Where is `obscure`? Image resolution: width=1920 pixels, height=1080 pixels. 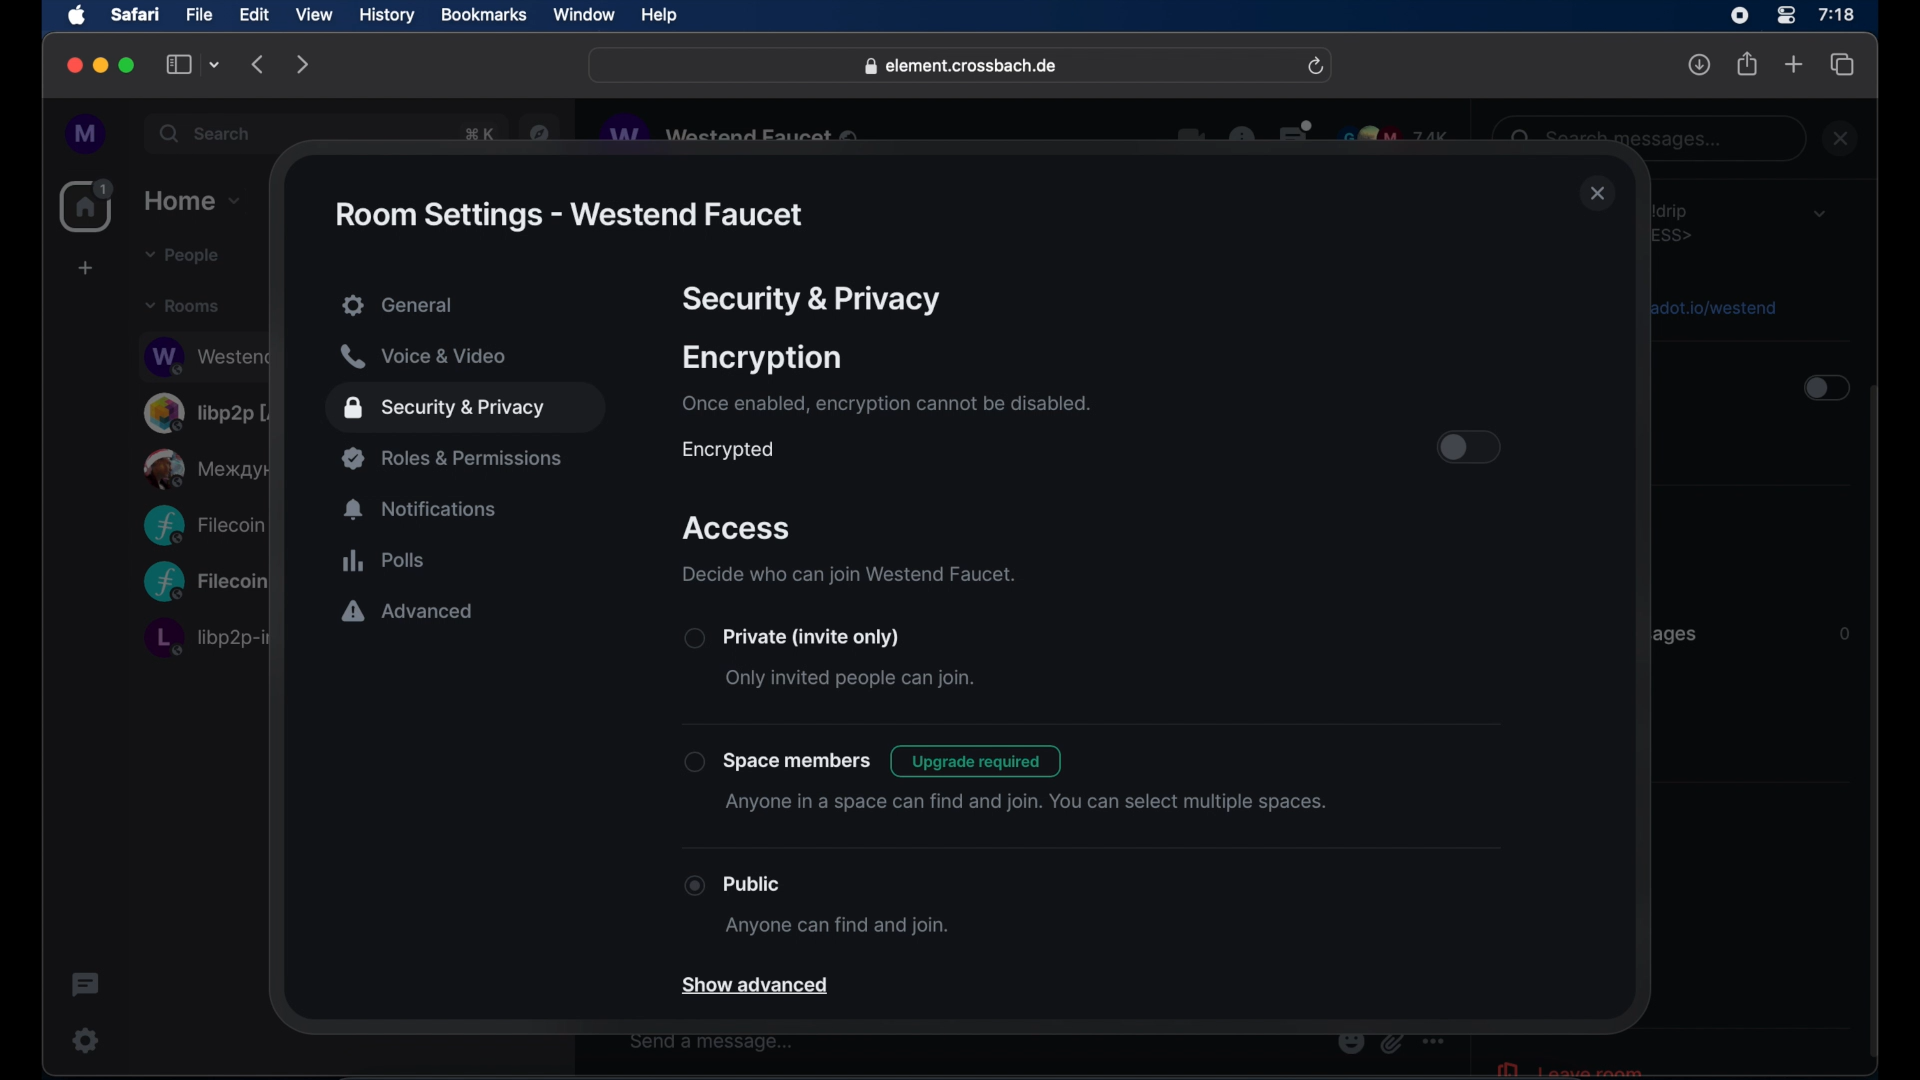
obscure is located at coordinates (733, 133).